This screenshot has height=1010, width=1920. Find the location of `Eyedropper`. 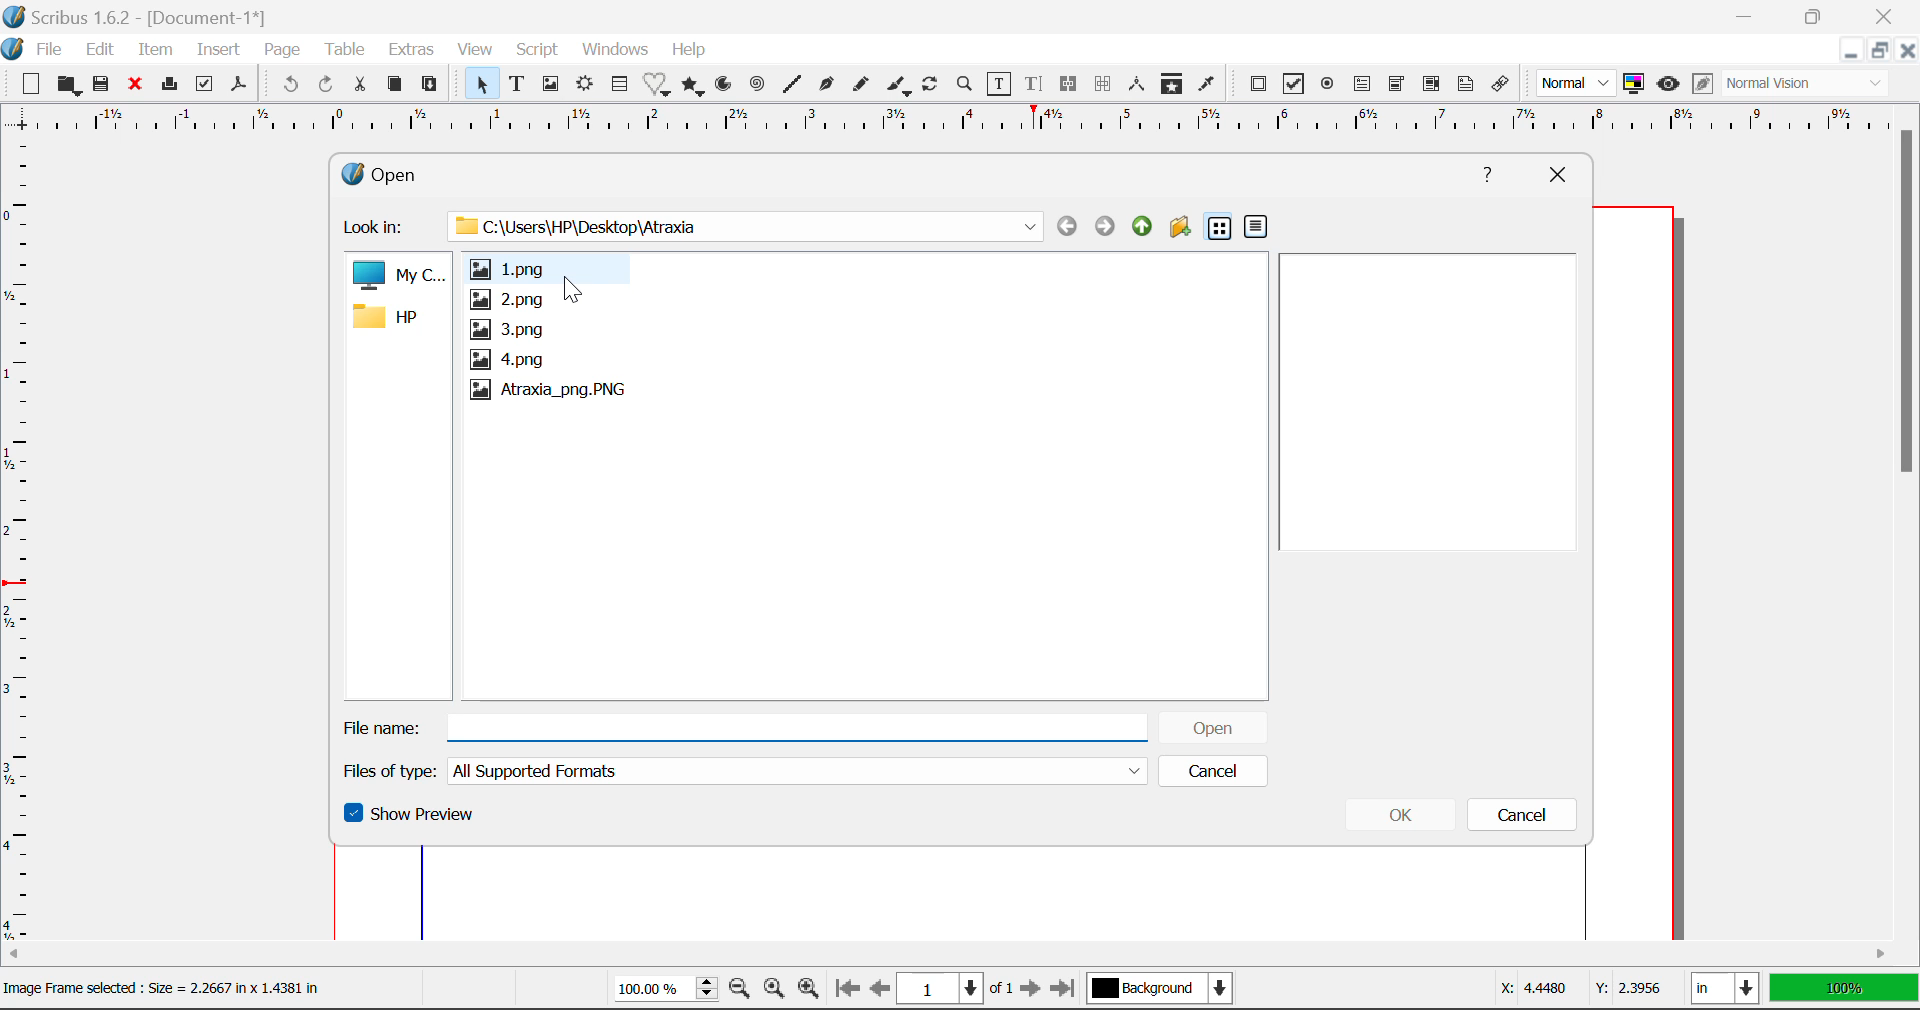

Eyedropper is located at coordinates (1207, 84).